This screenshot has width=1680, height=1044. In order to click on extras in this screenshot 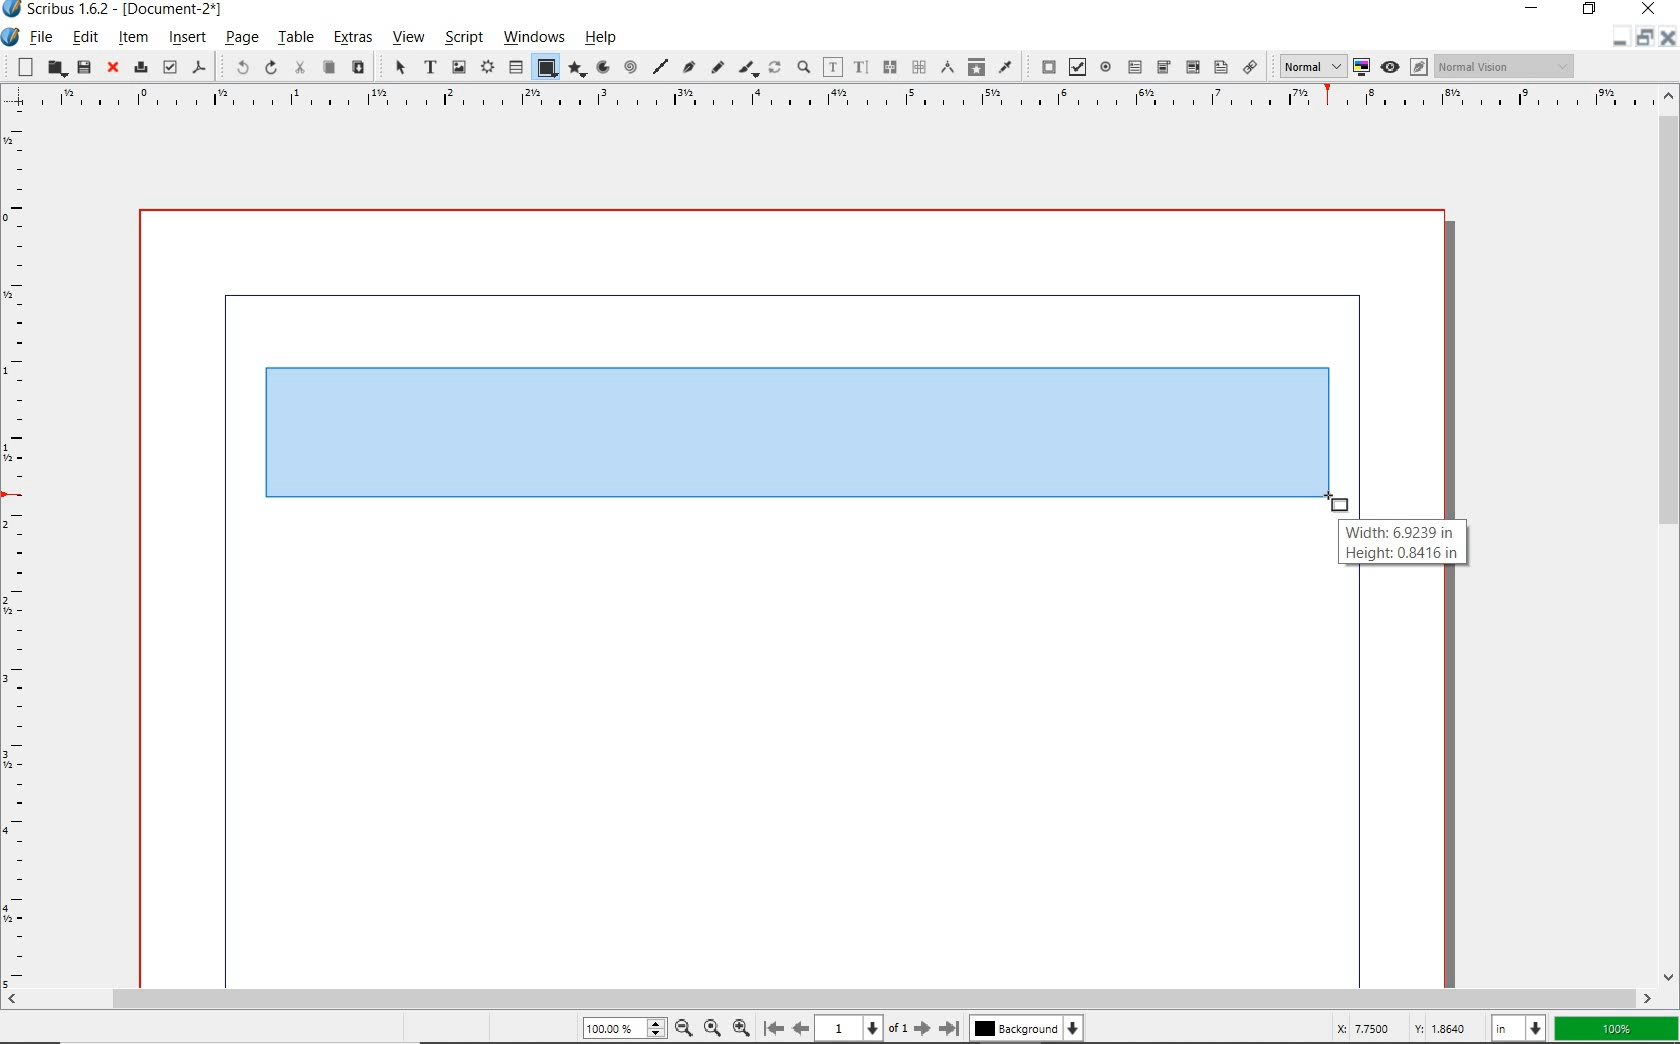, I will do `click(354, 38)`.